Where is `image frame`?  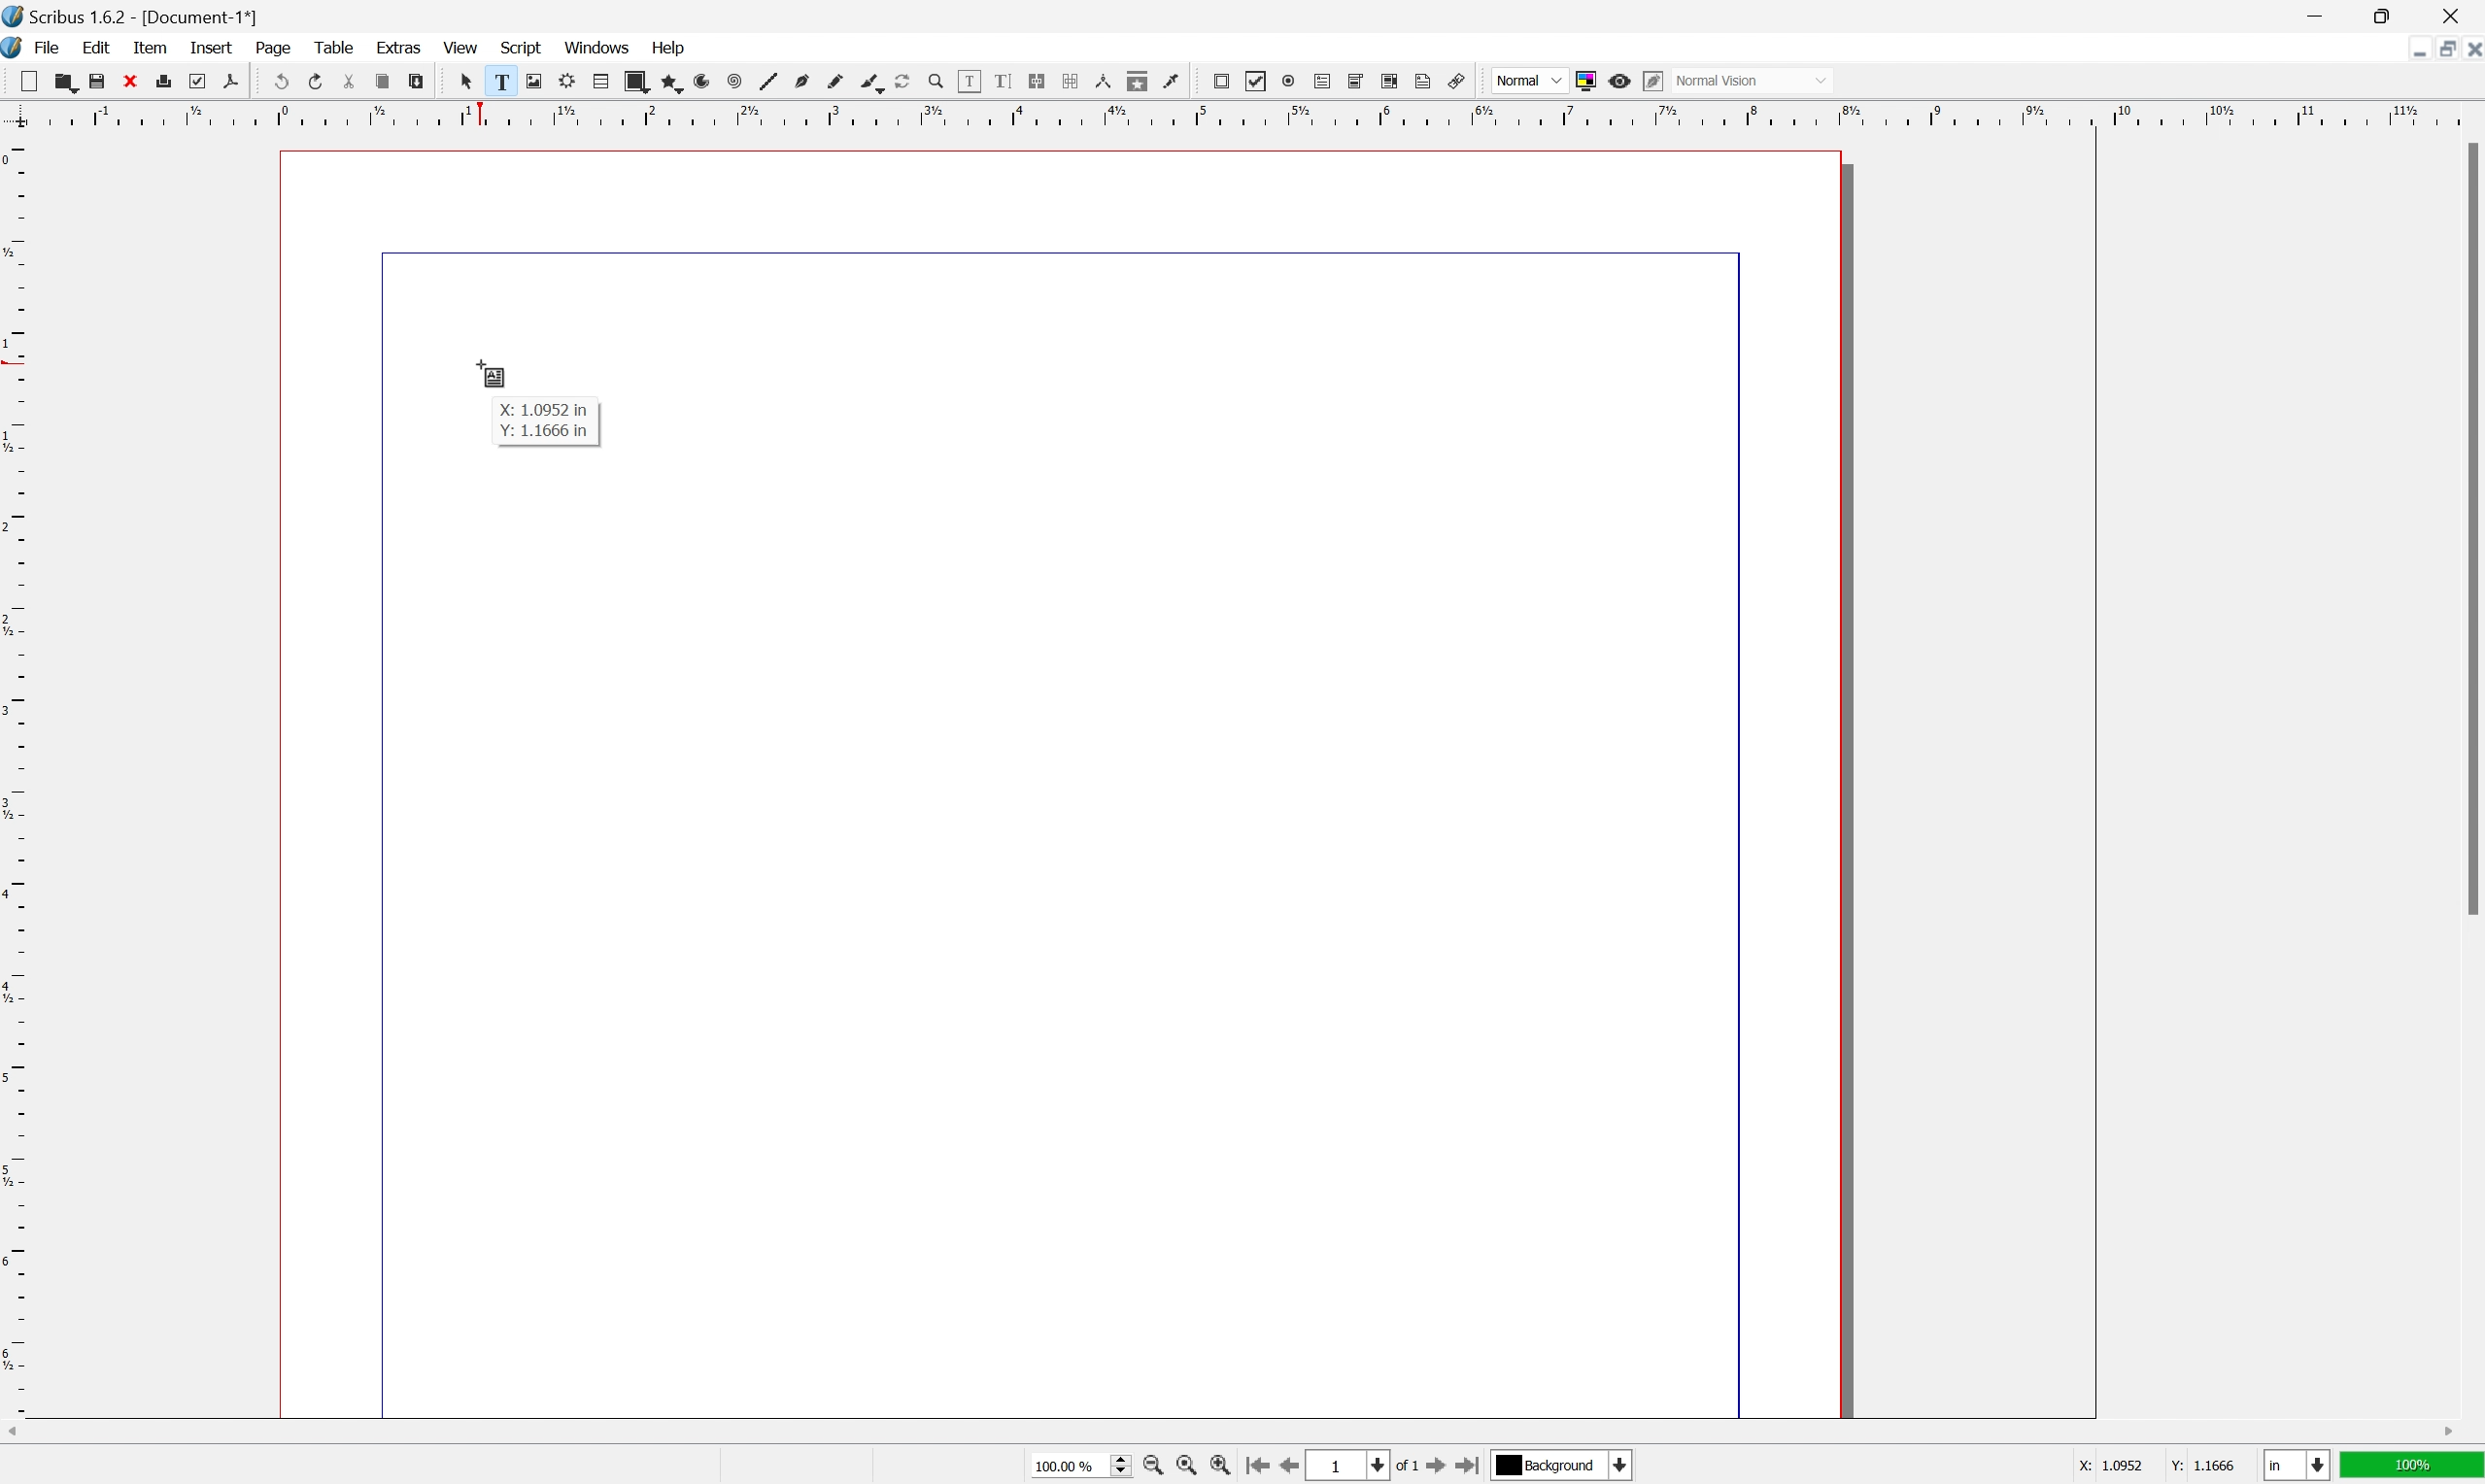
image frame is located at coordinates (532, 81).